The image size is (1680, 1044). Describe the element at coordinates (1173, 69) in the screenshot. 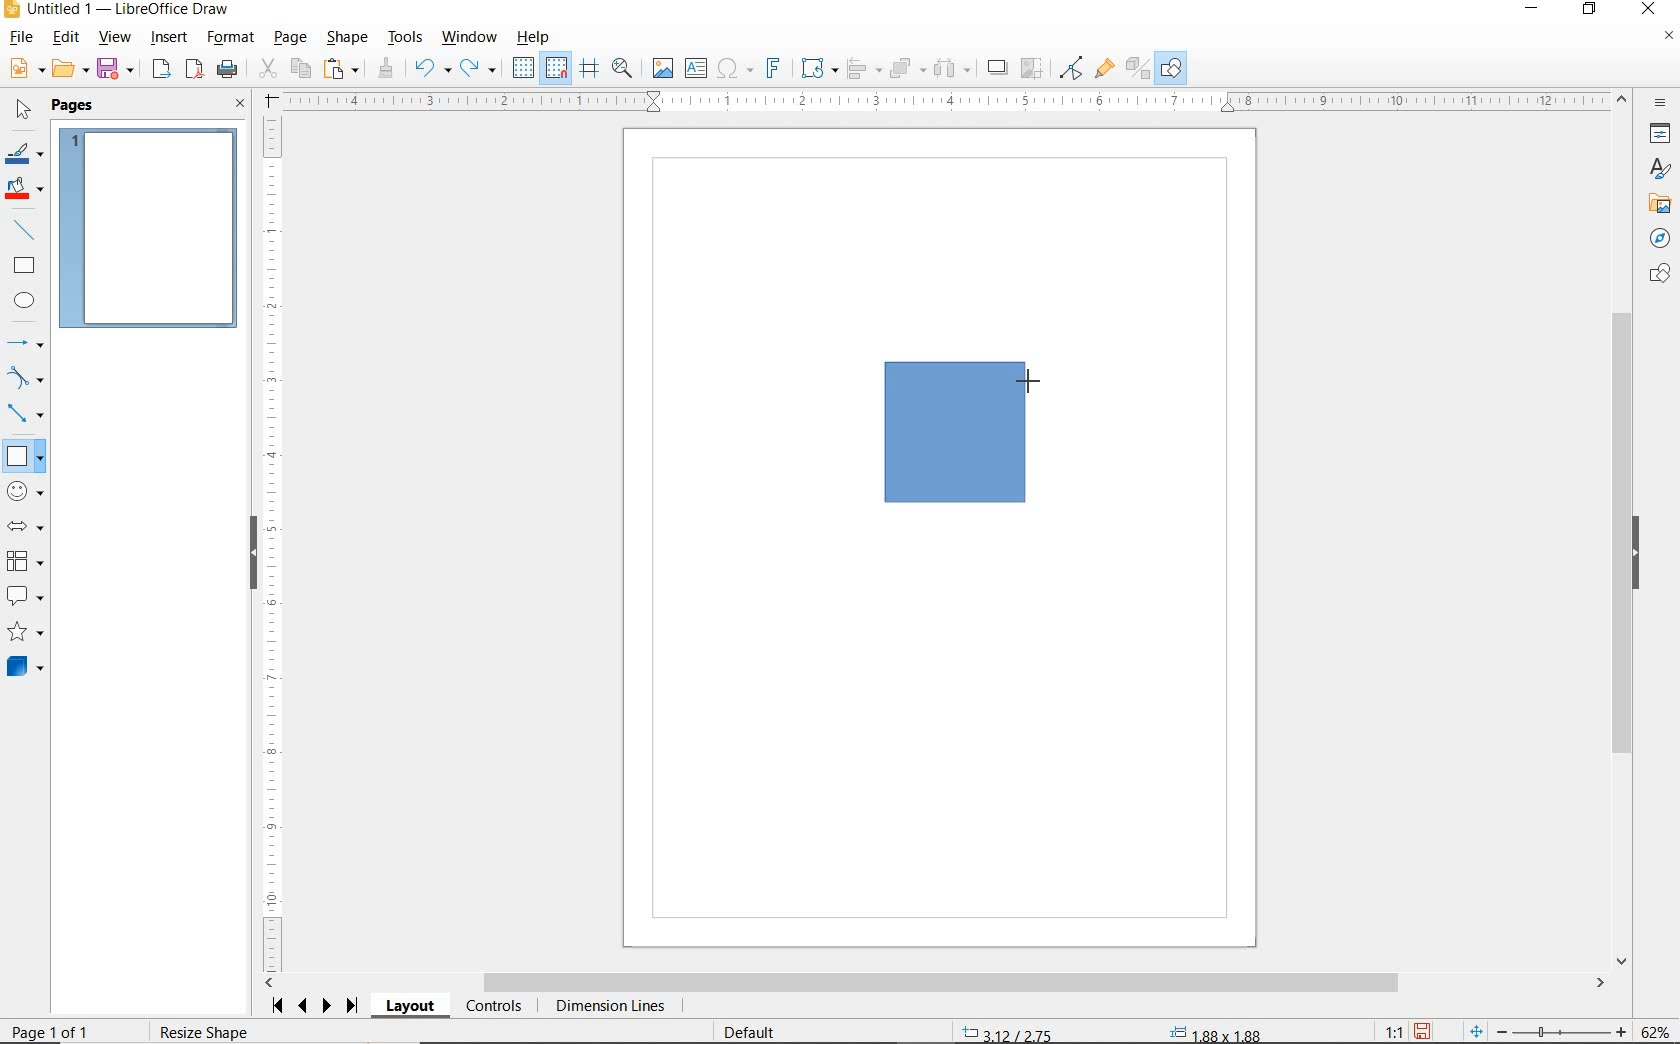

I see `SHOW DRAW FUNCTIONS` at that location.